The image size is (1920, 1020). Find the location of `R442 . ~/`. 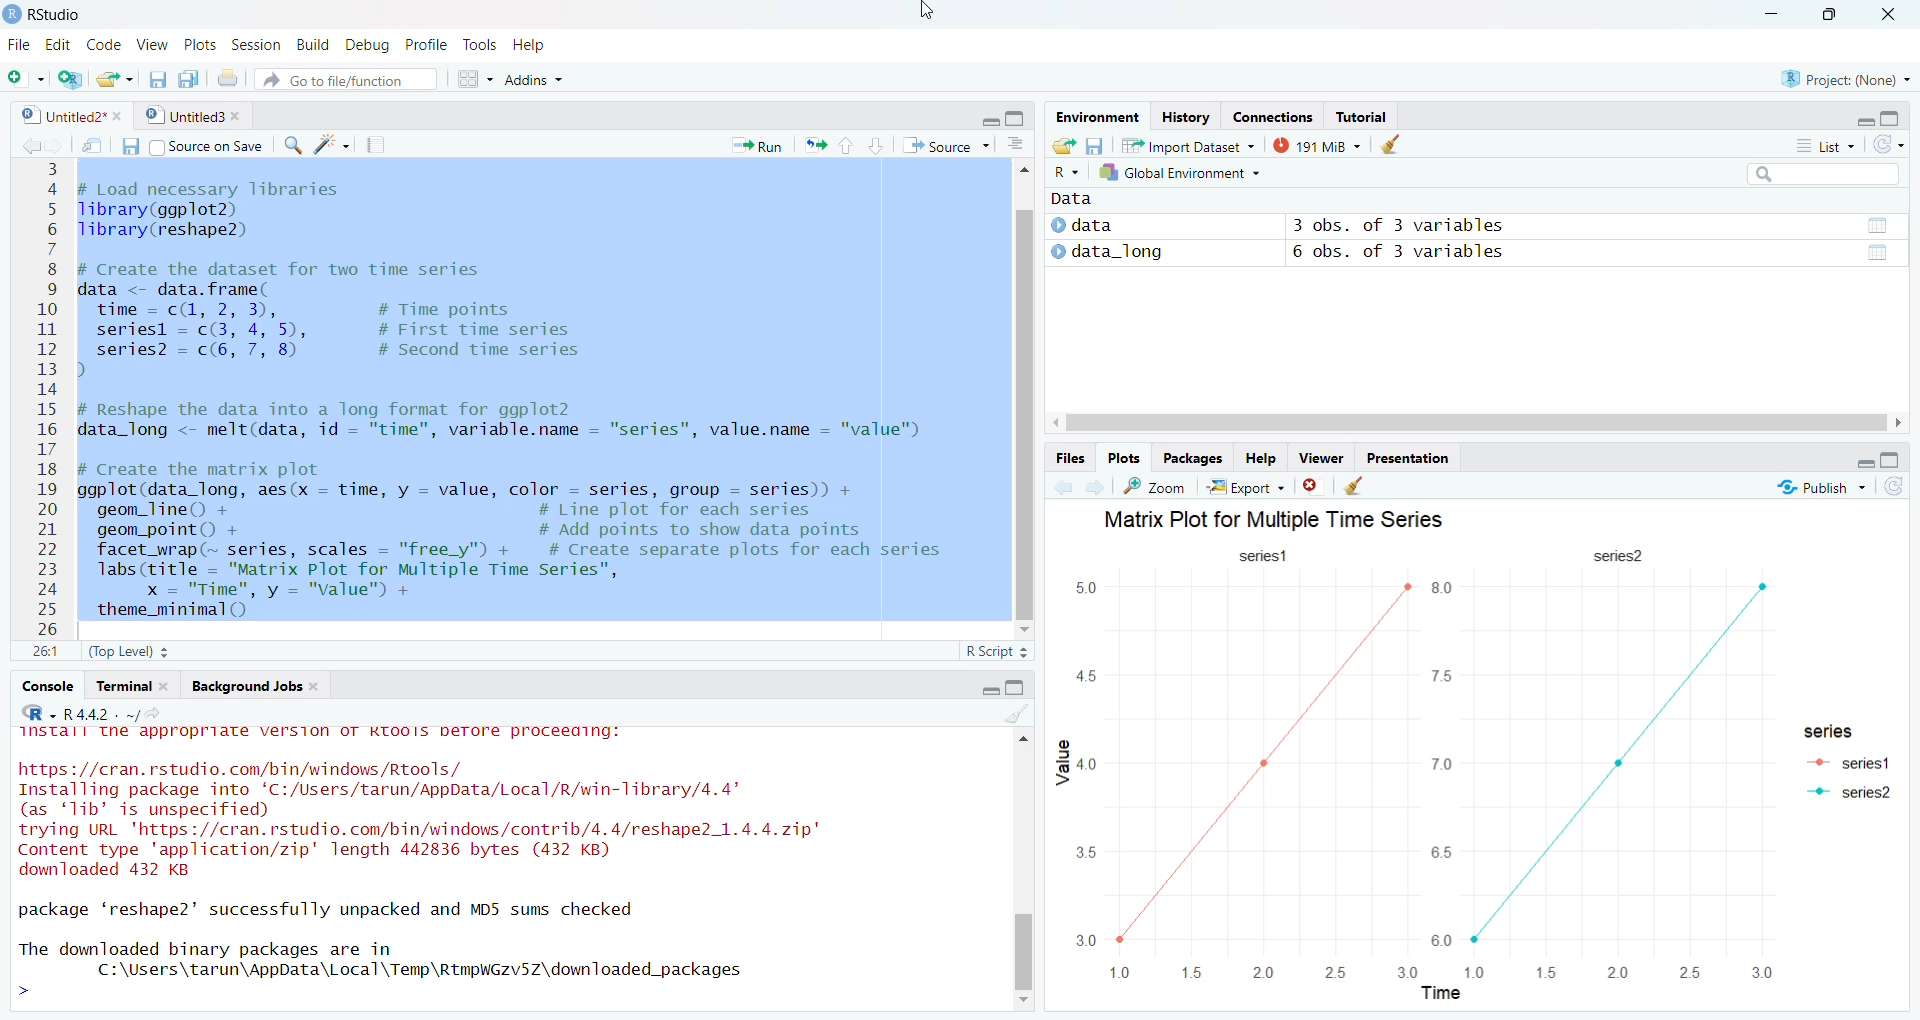

R442 . ~/ is located at coordinates (101, 712).